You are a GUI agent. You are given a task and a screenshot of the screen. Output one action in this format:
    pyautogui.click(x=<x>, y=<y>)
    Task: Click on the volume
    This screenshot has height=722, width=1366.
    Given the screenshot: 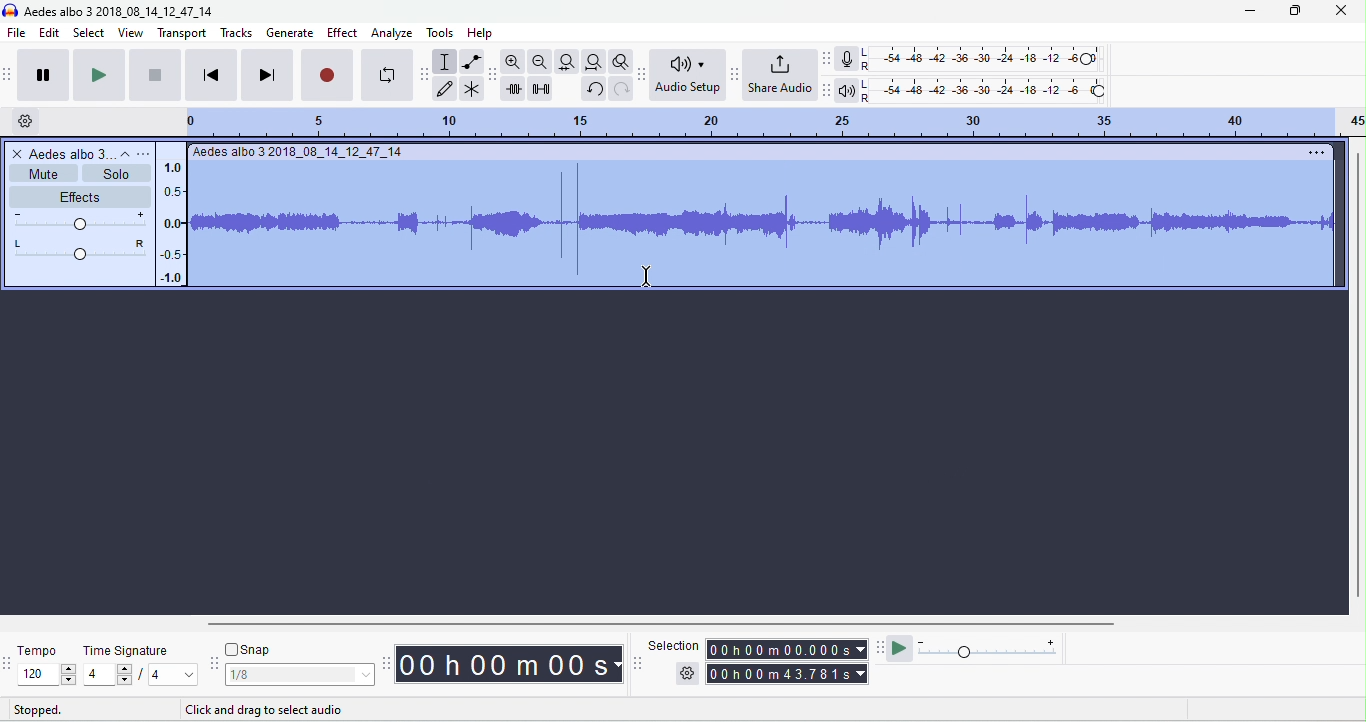 What is the action you would take?
    pyautogui.click(x=76, y=219)
    